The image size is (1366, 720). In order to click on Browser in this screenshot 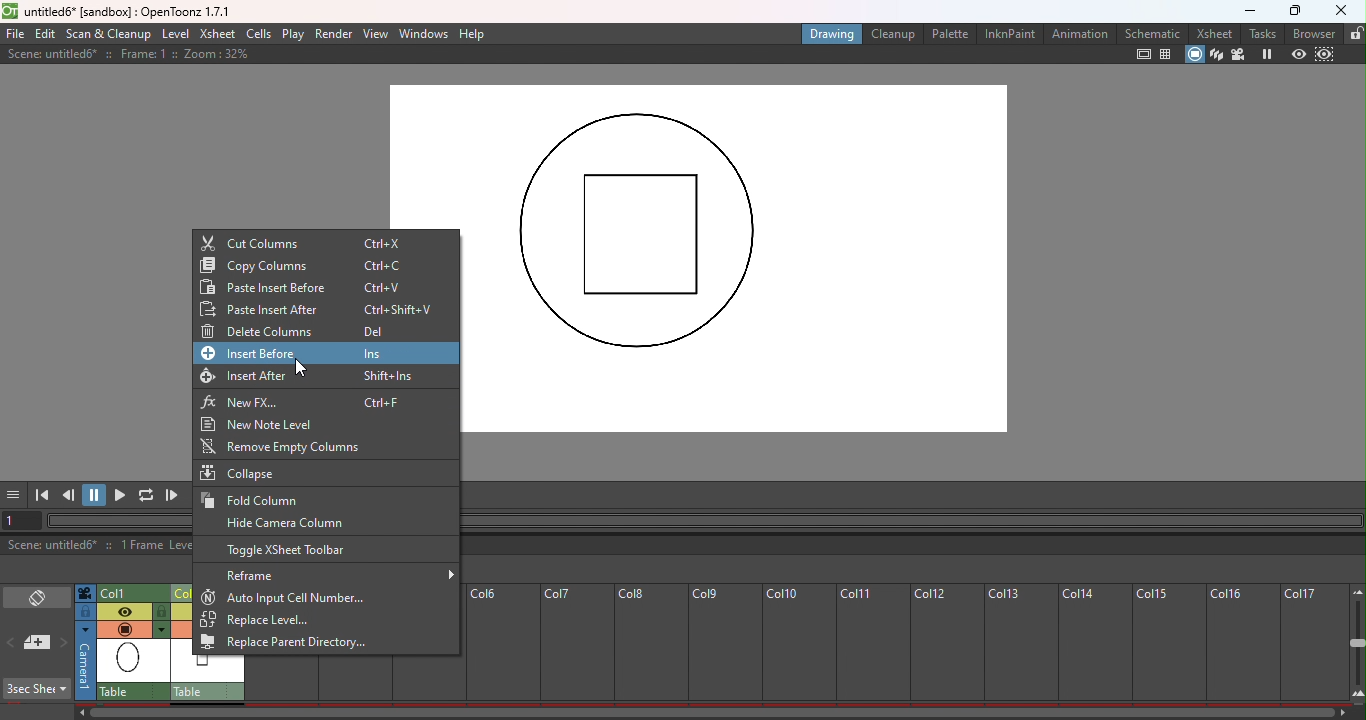, I will do `click(1311, 34)`.